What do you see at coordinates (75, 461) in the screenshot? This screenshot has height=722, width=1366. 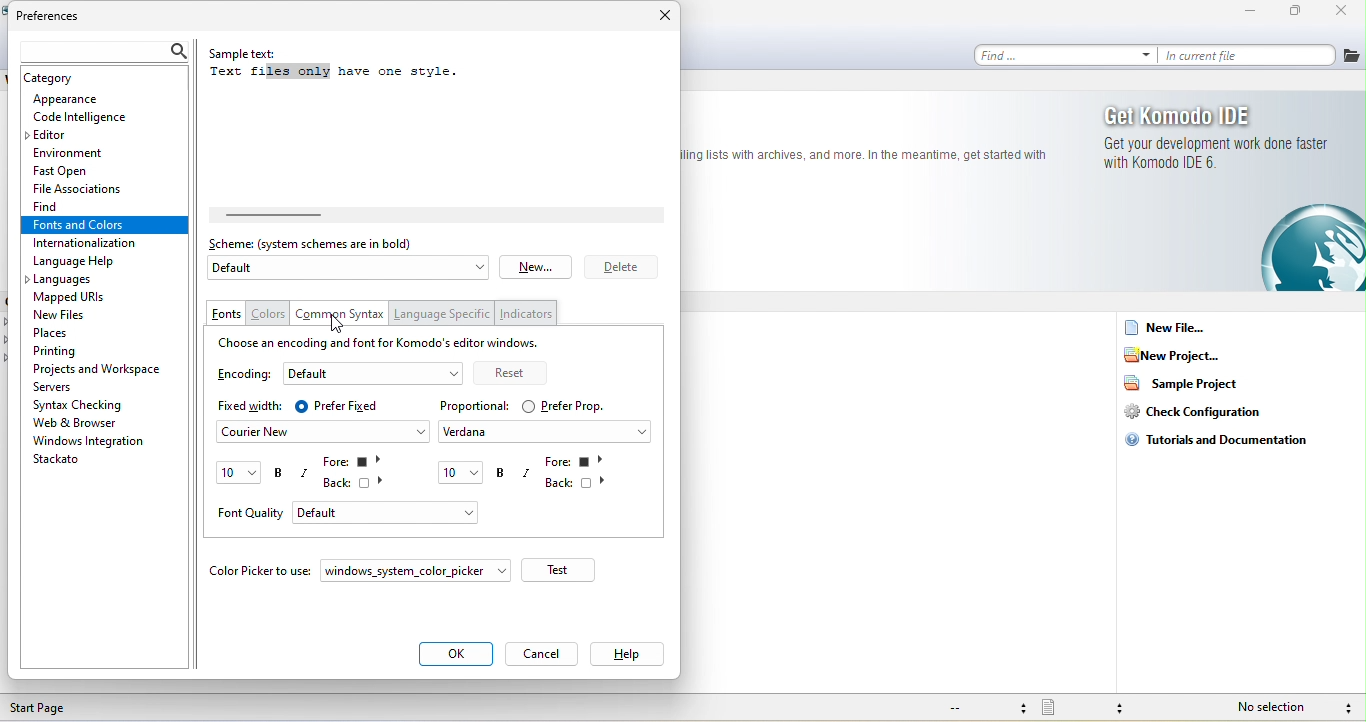 I see `stackato` at bounding box center [75, 461].